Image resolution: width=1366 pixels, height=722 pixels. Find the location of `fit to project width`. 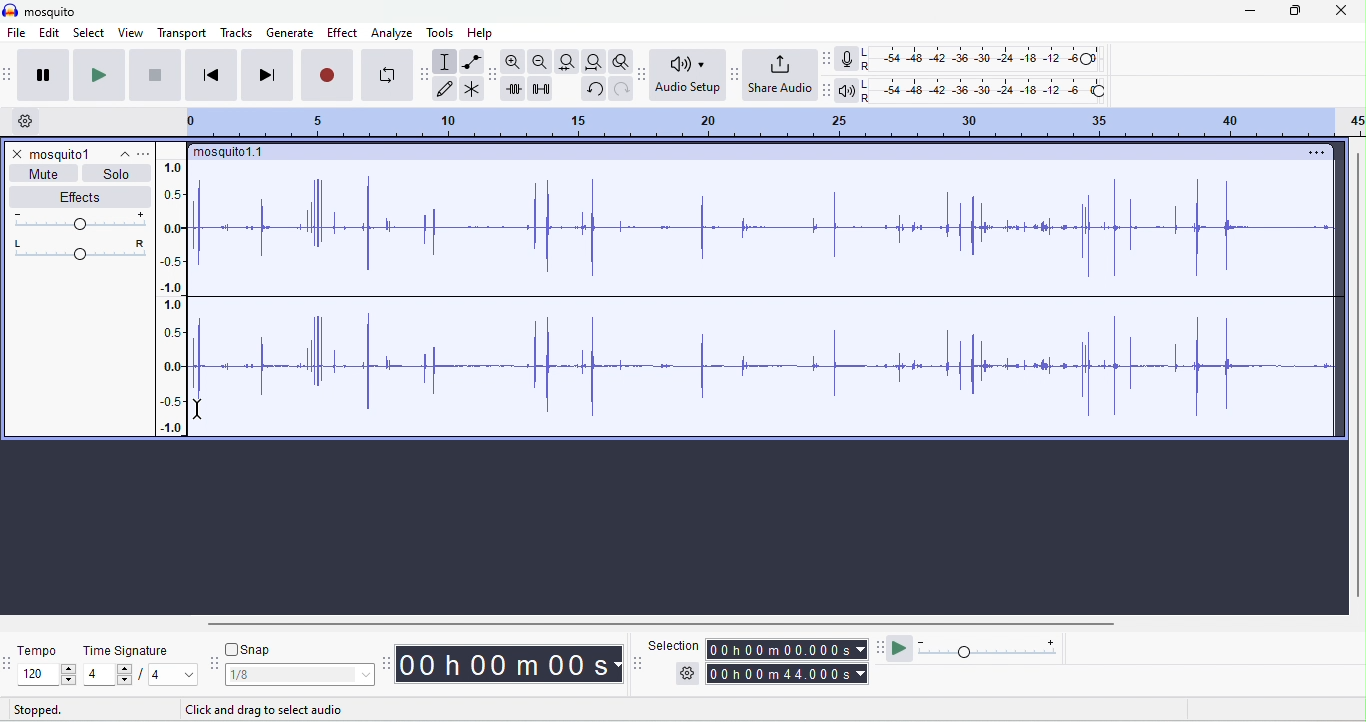

fit to project width is located at coordinates (593, 62).